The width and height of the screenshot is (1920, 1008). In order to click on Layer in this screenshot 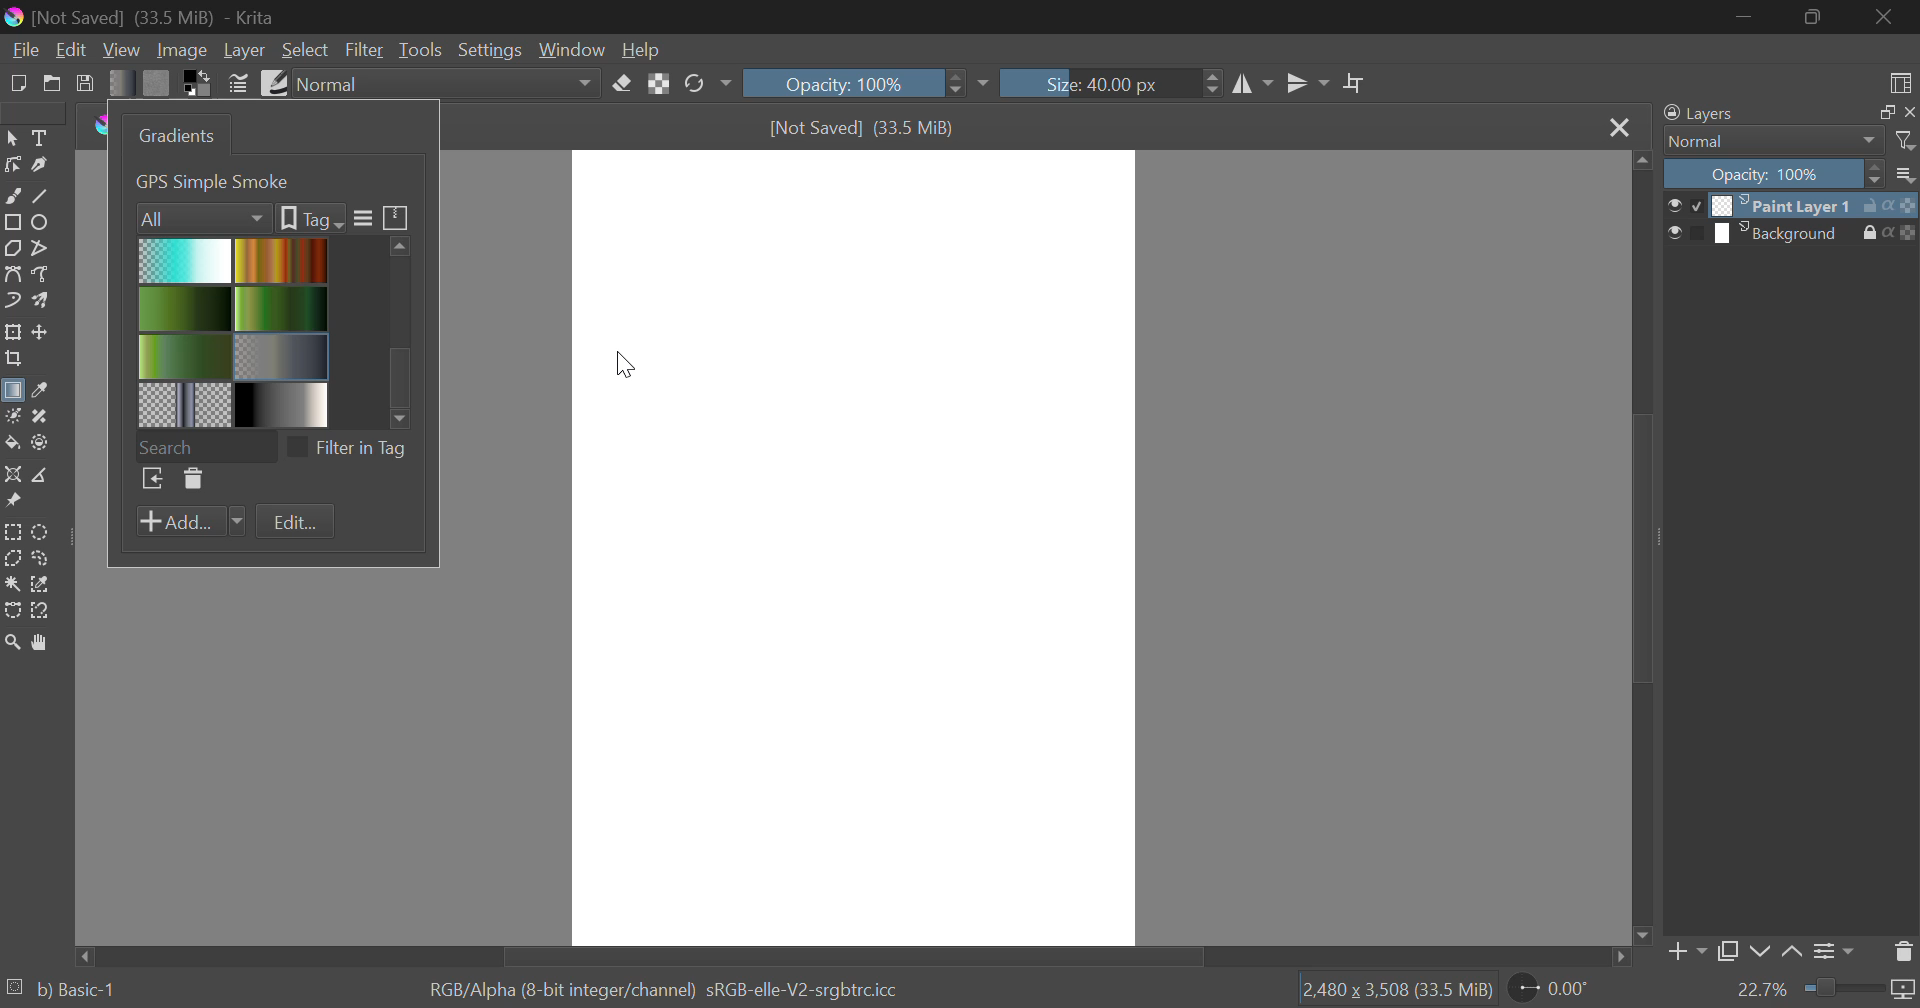, I will do `click(244, 50)`.